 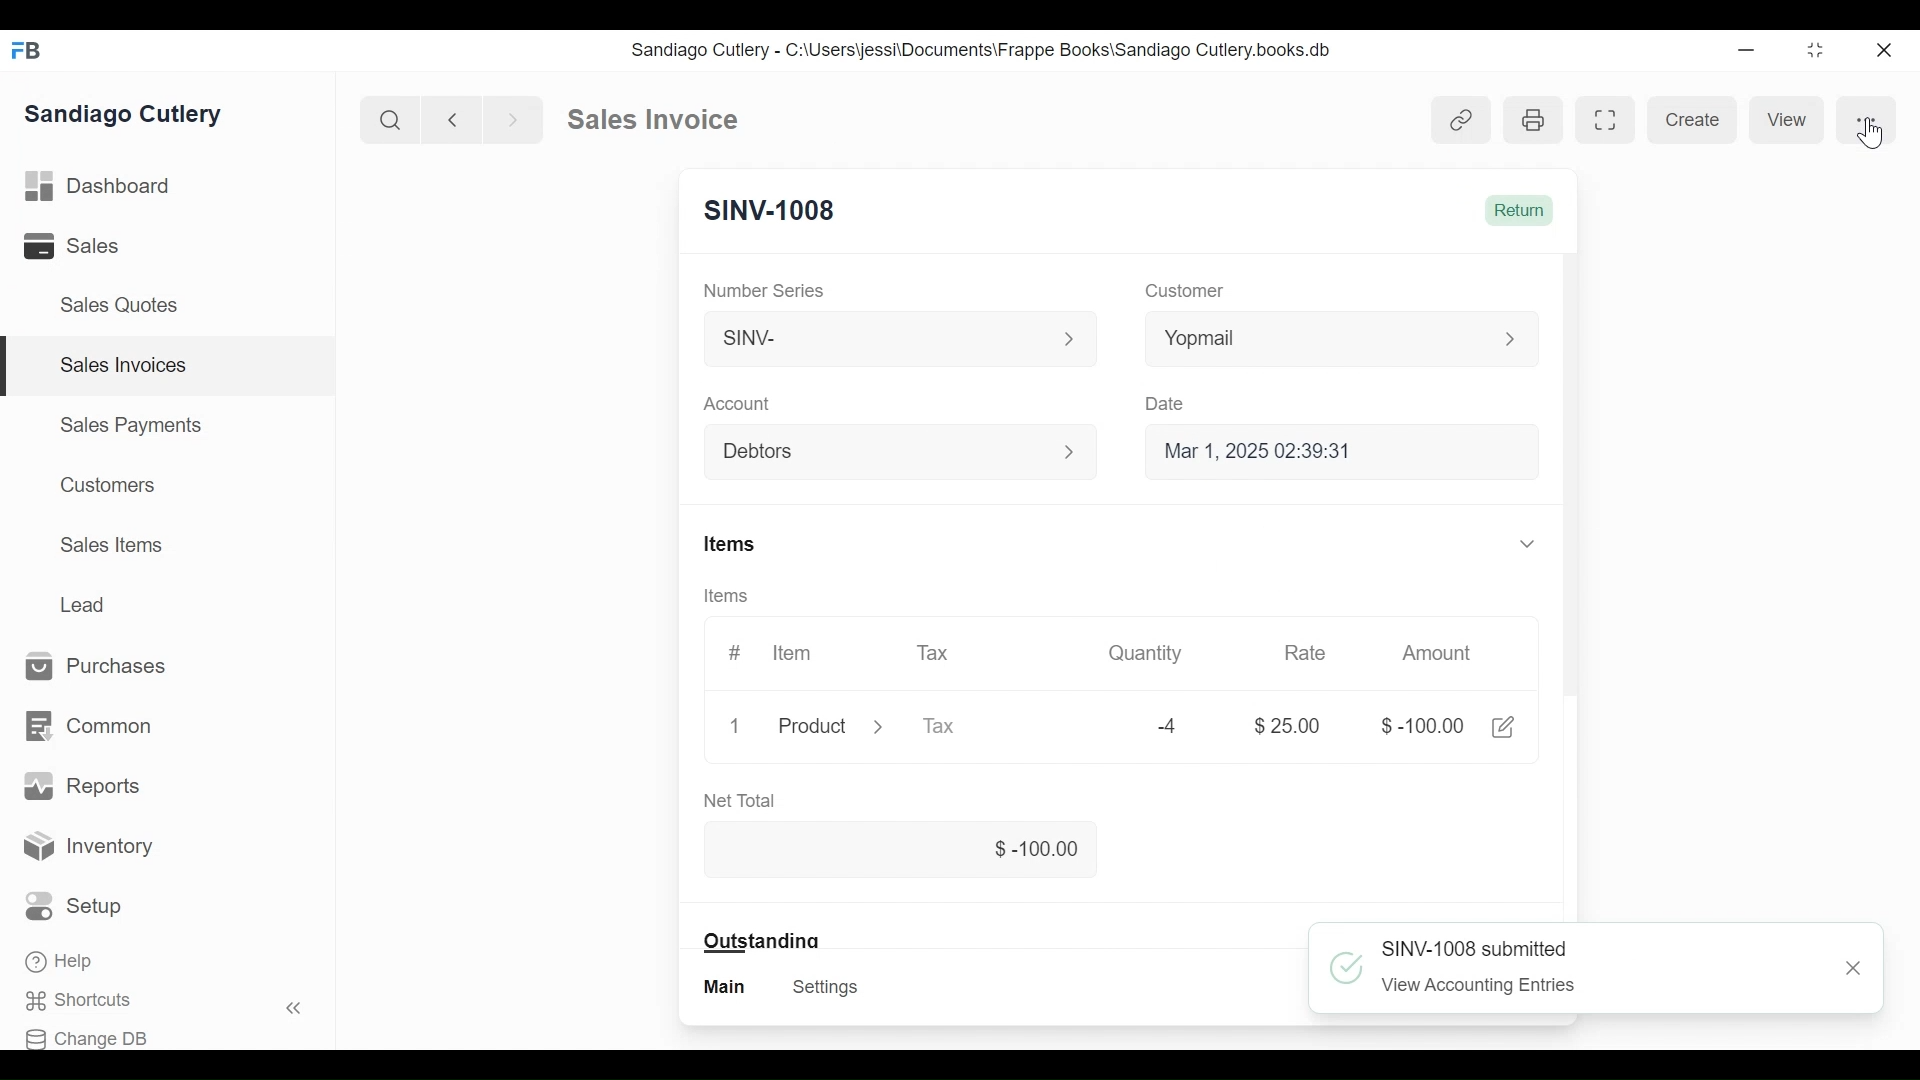 I want to click on Toggle between form and full width, so click(x=1604, y=120).